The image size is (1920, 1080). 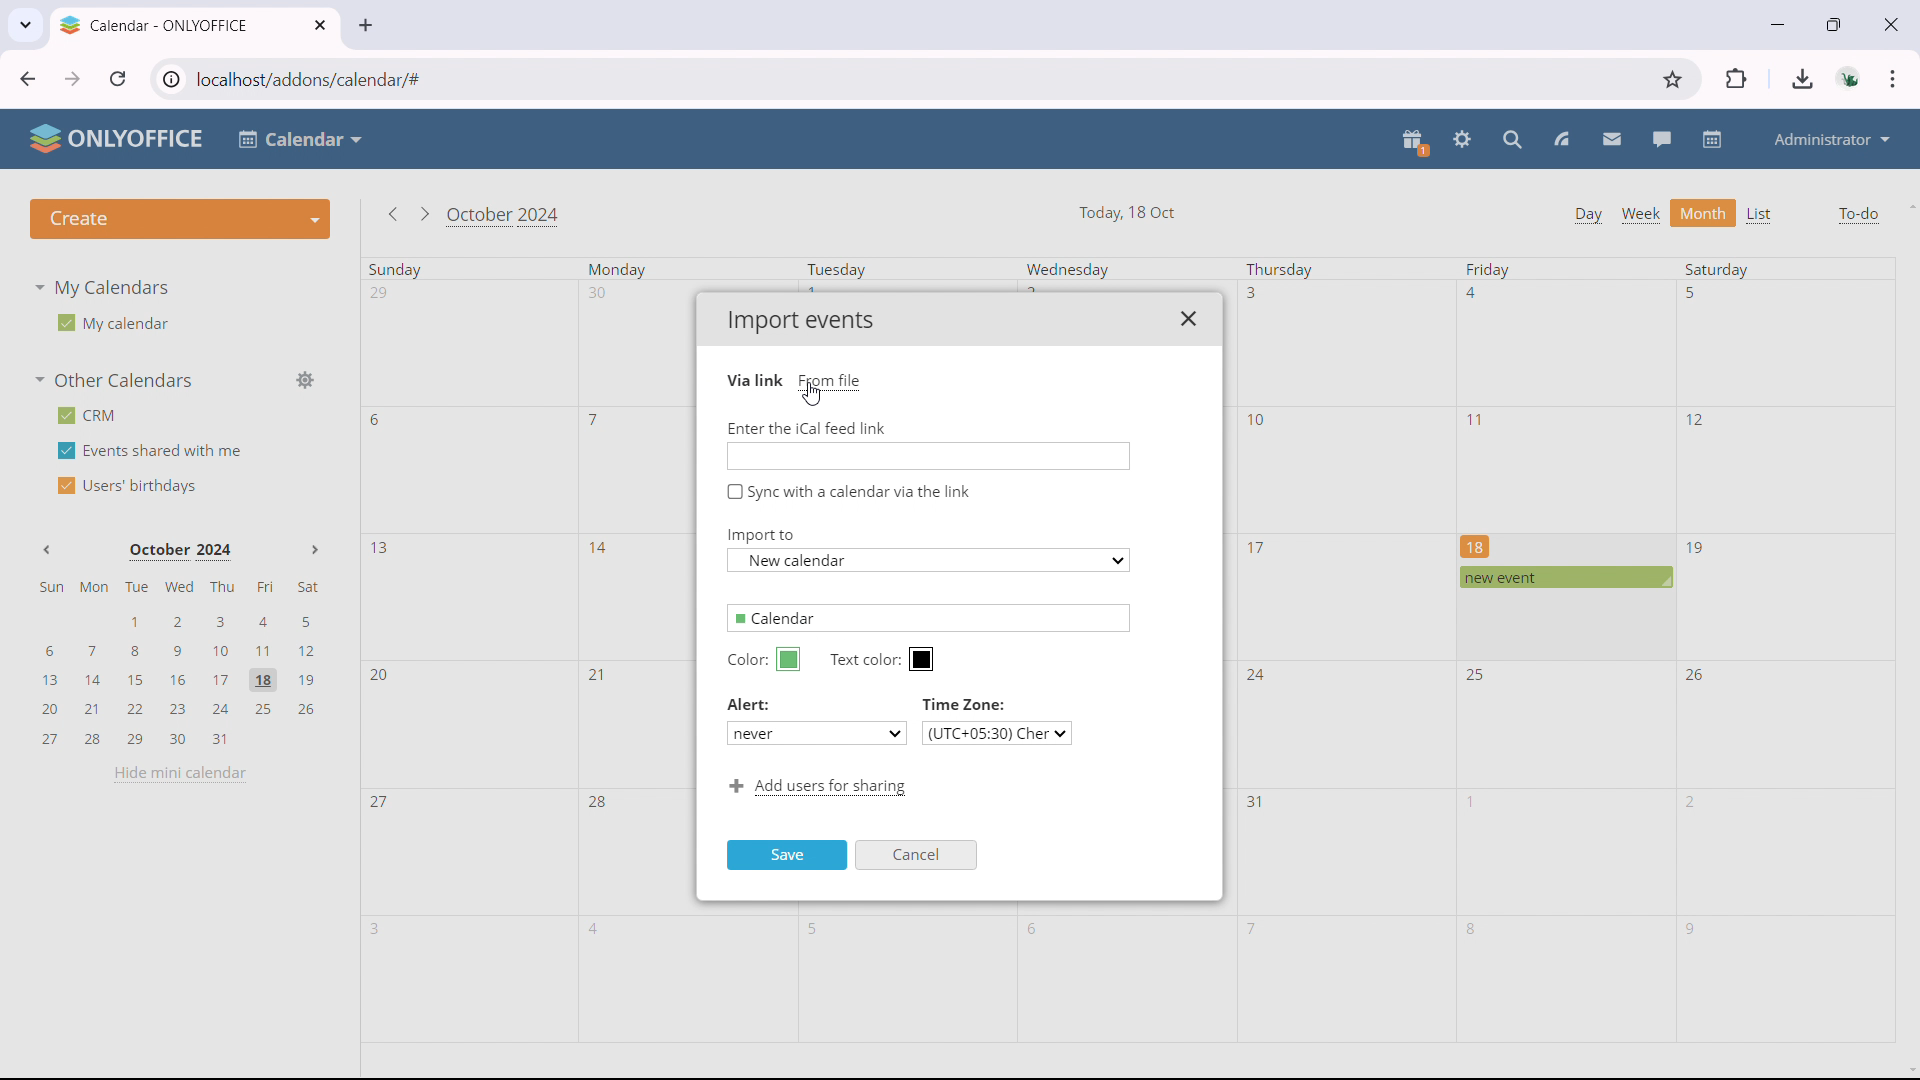 I want to click on My calendar, so click(x=115, y=325).